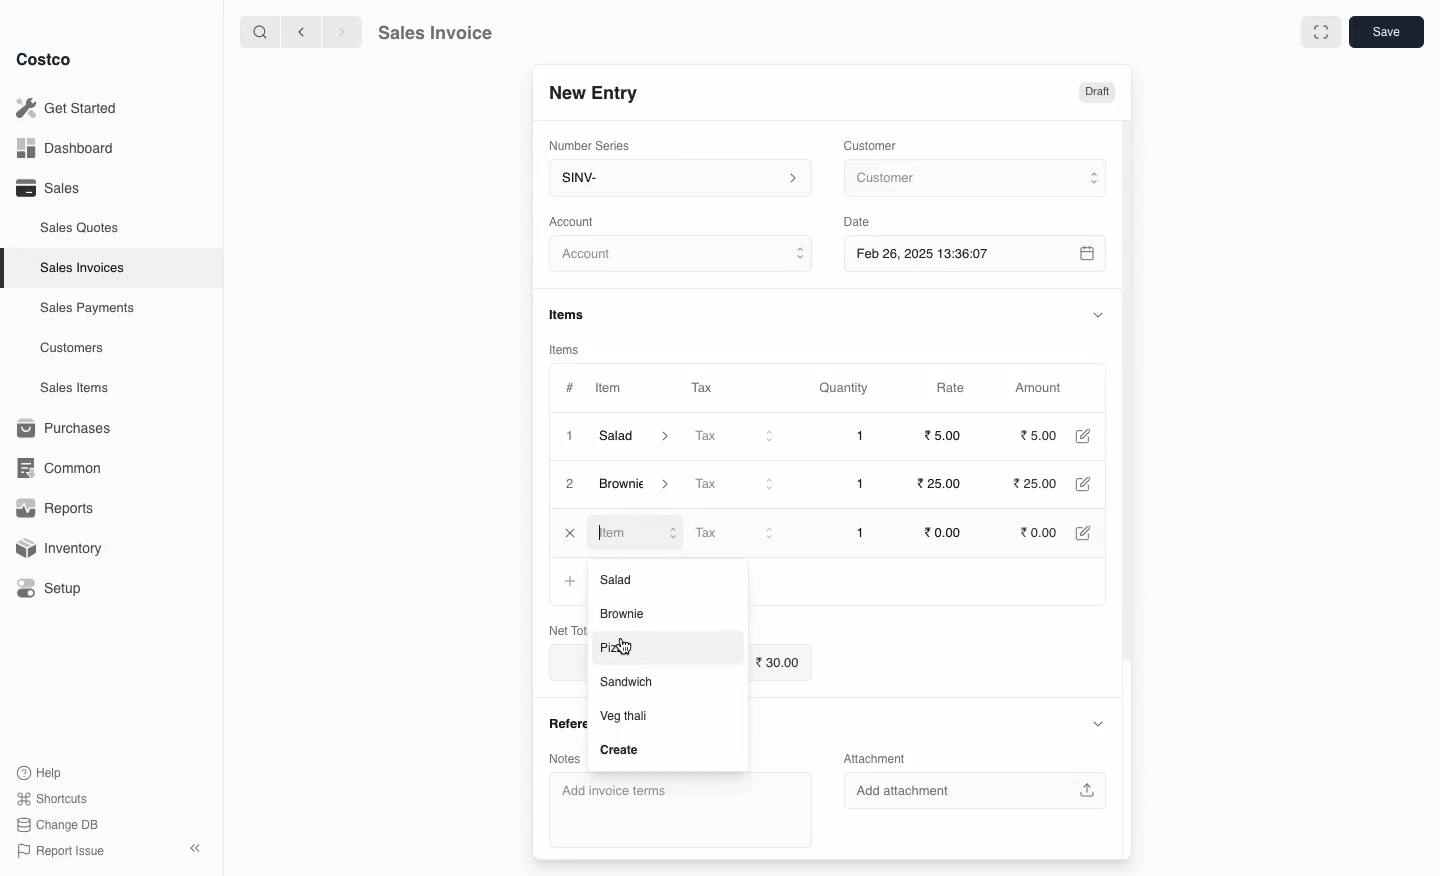 This screenshot has width=1440, height=876. I want to click on Hide, so click(1097, 724).